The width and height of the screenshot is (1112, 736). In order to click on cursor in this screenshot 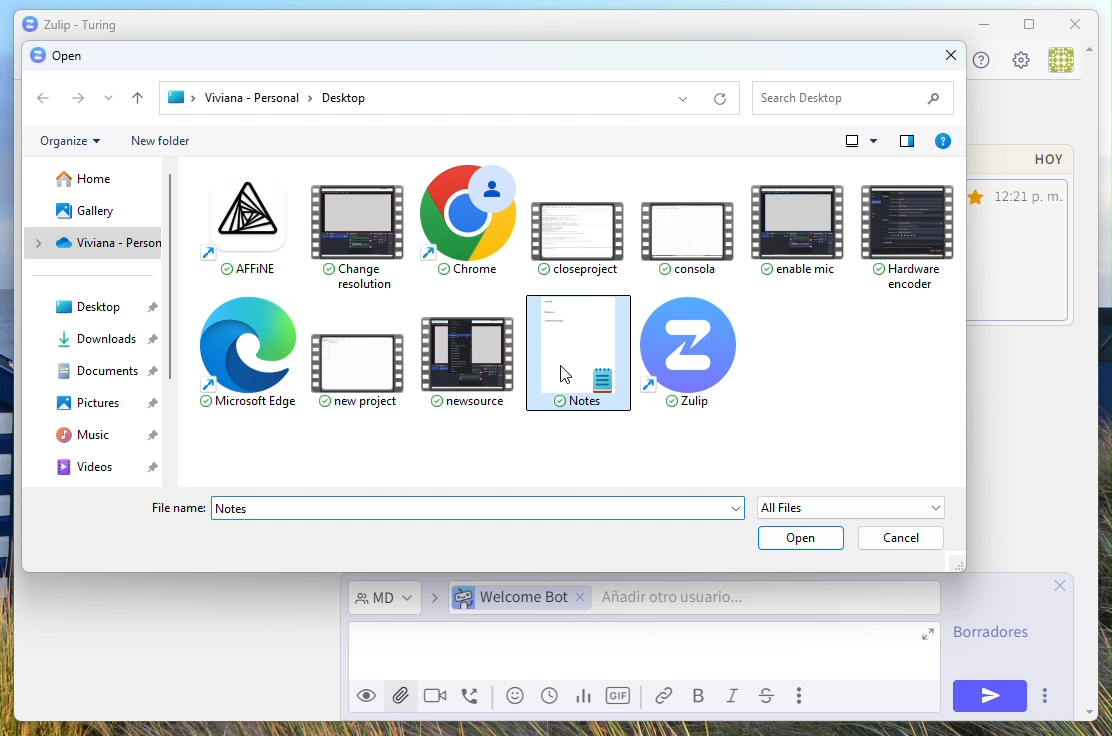, I will do `click(561, 379)`.